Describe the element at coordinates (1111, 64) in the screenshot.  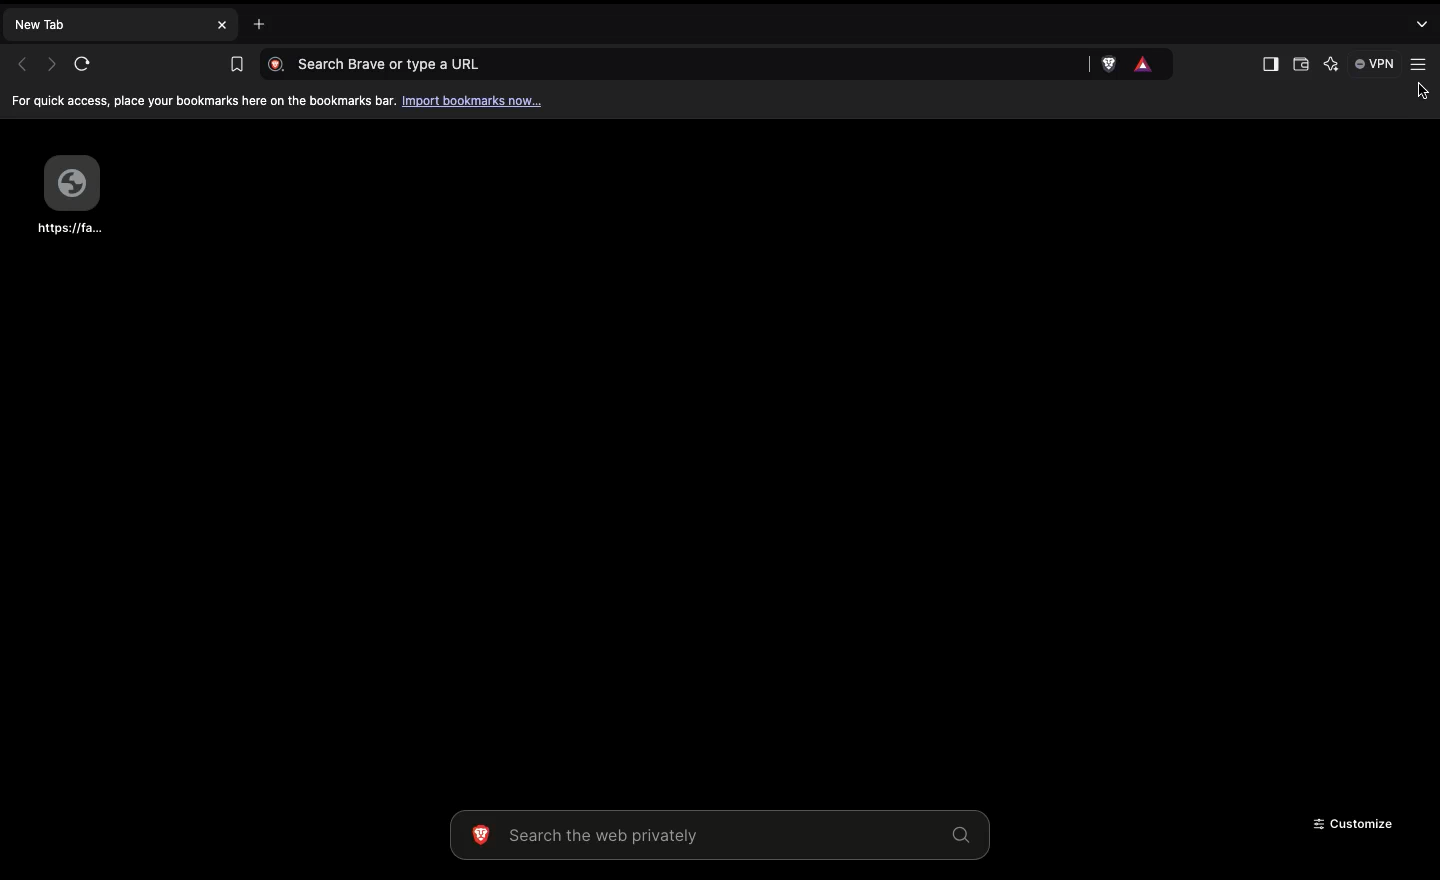
I see `brave shield` at that location.